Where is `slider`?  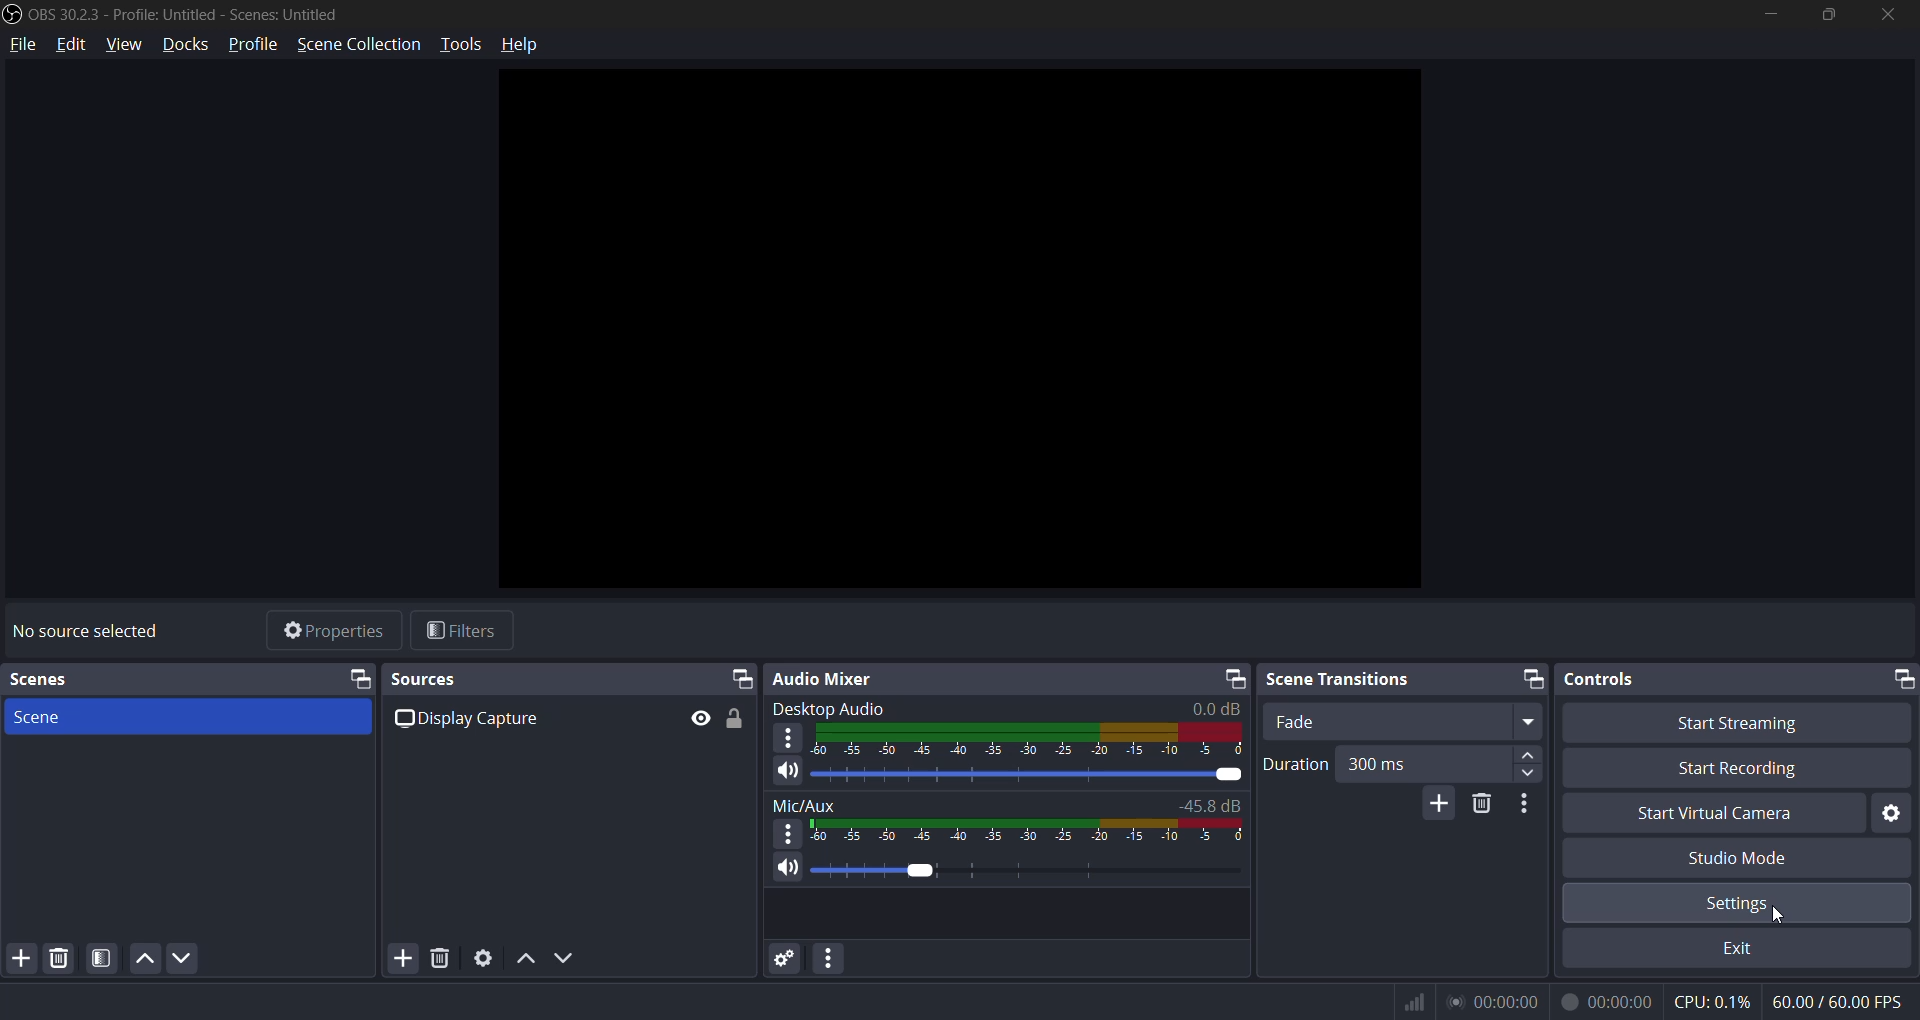 slider is located at coordinates (1029, 772).